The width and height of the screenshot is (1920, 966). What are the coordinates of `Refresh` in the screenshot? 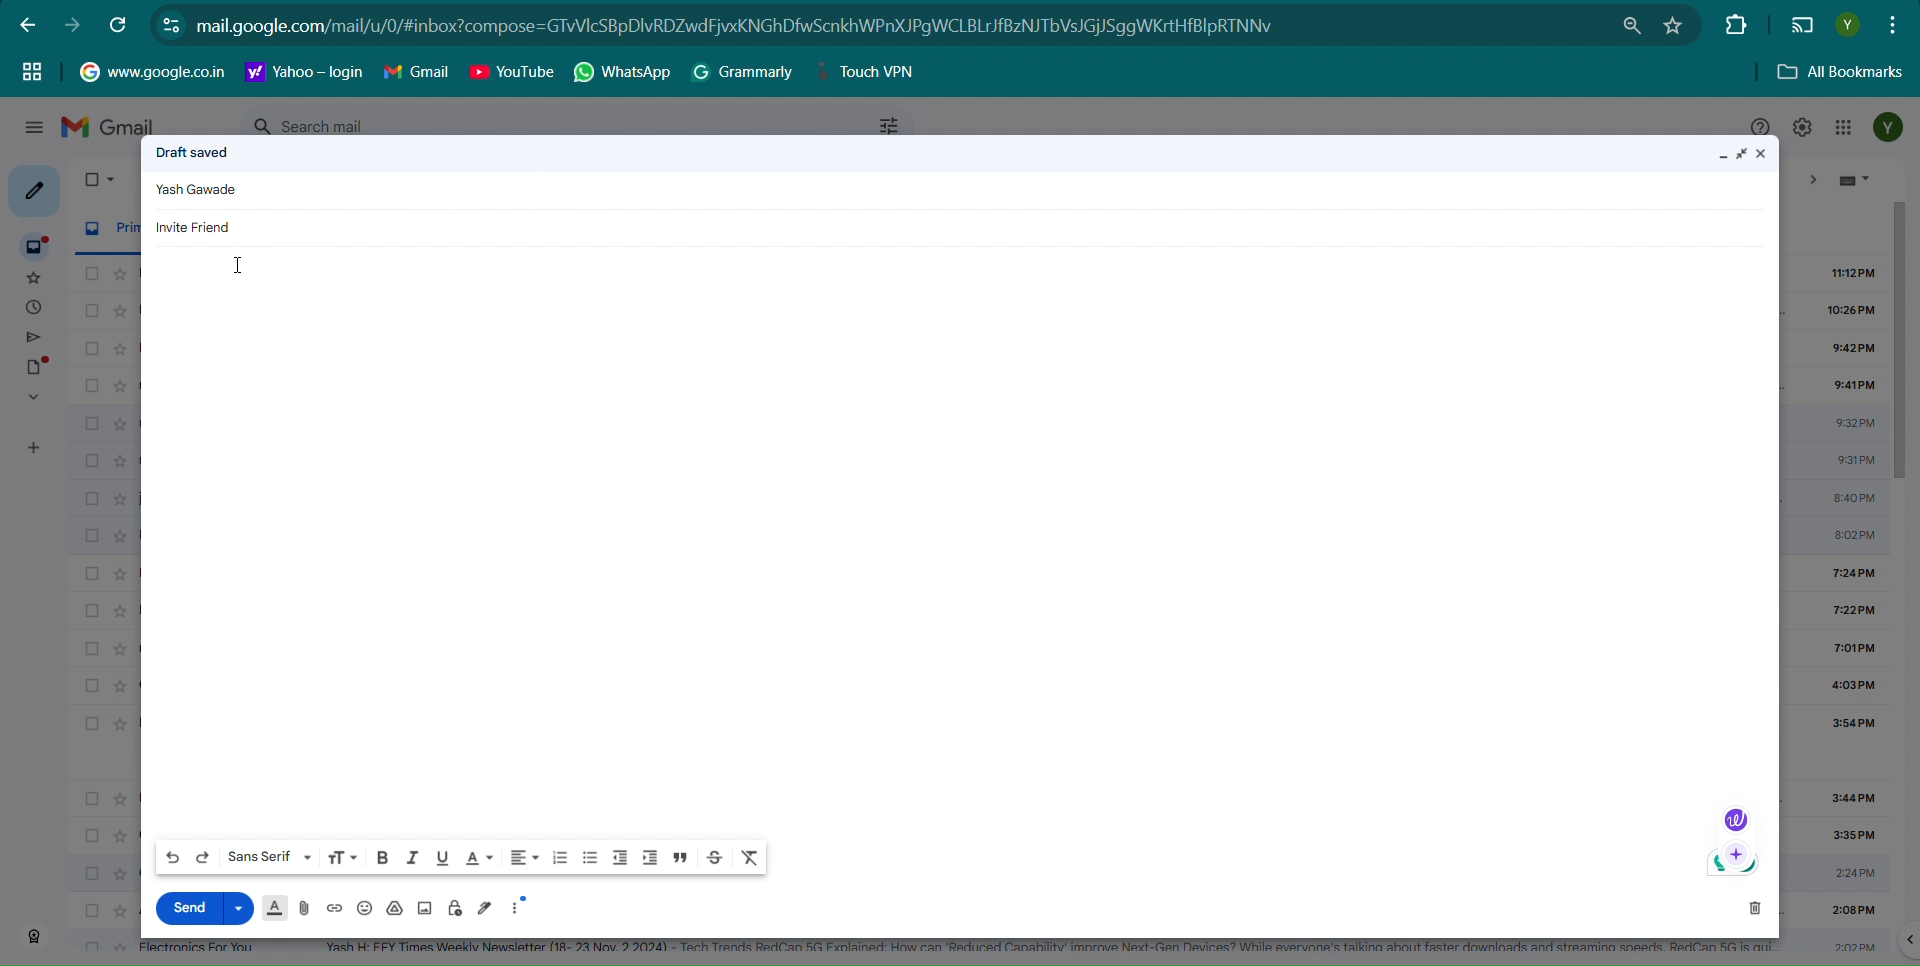 It's located at (120, 24).